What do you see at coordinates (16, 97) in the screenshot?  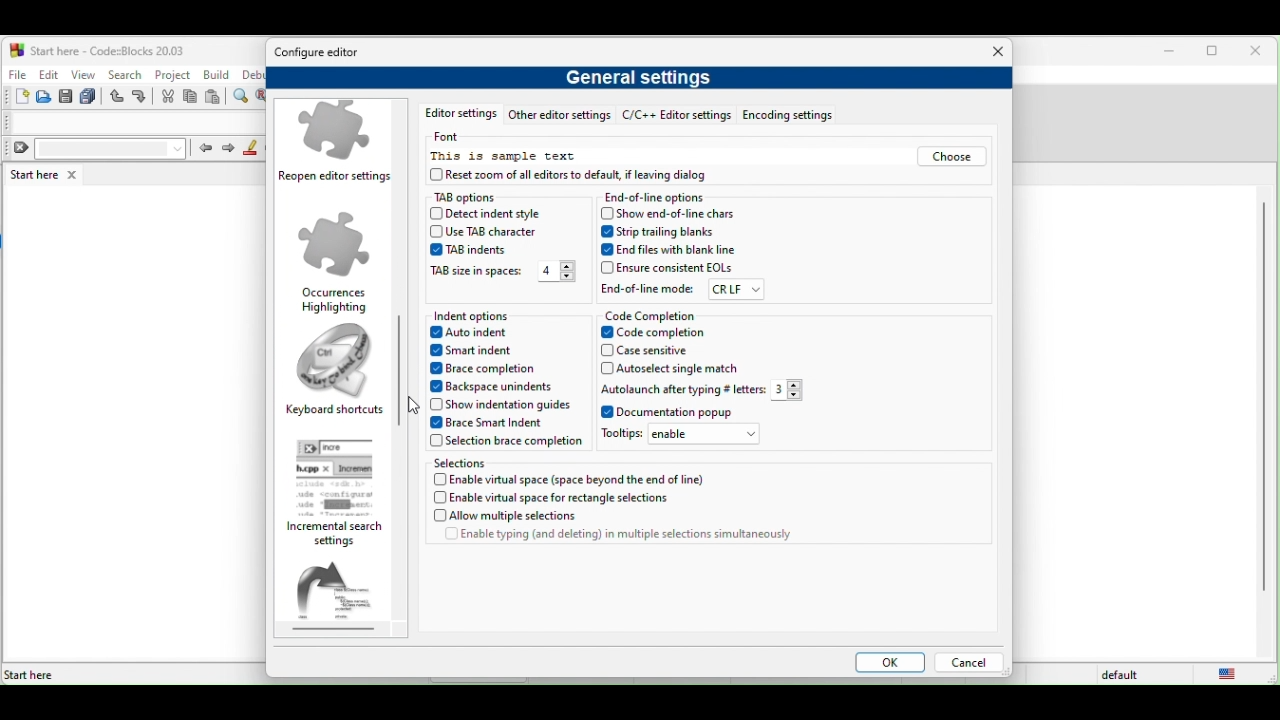 I see `new` at bounding box center [16, 97].